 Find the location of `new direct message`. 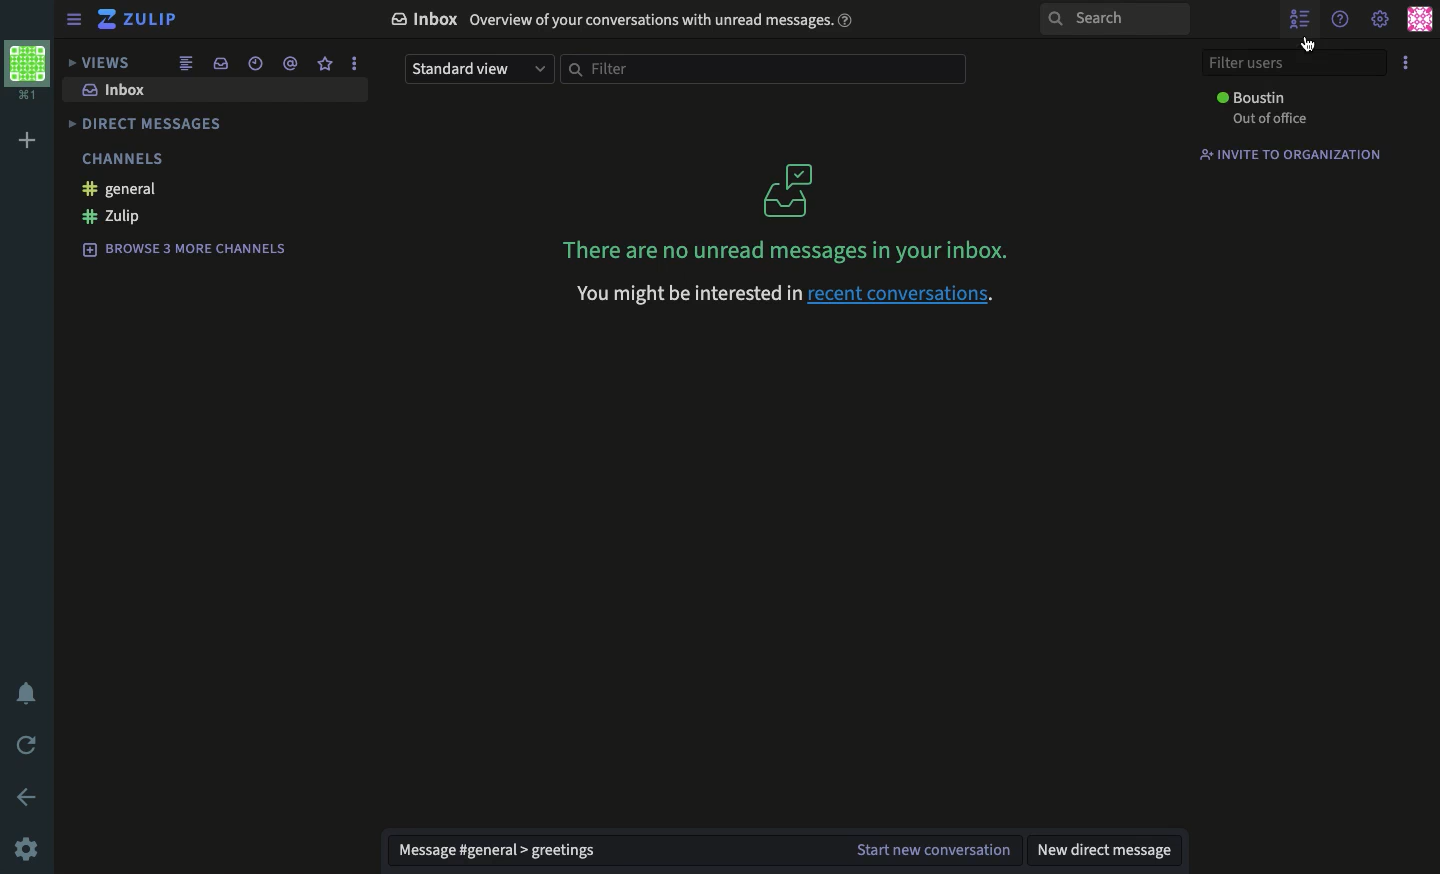

new direct message is located at coordinates (1102, 850).